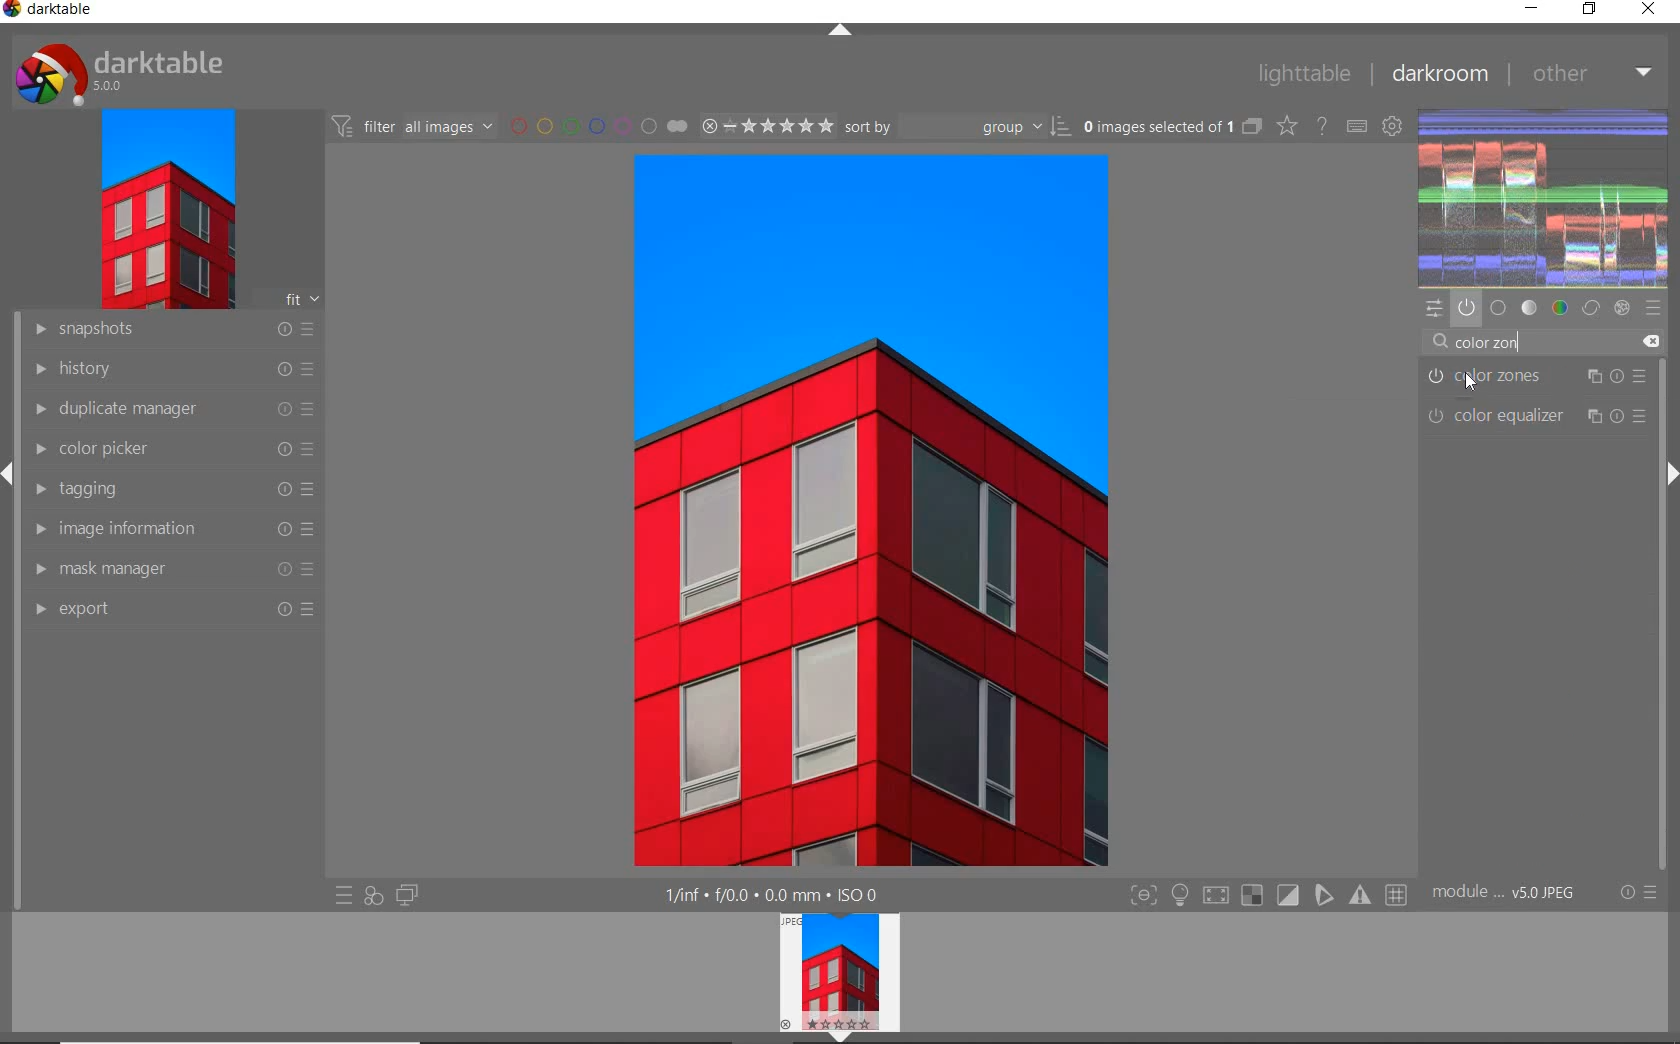 This screenshot has height=1044, width=1680. What do you see at coordinates (10, 473) in the screenshot?
I see `expand/collapse` at bounding box center [10, 473].